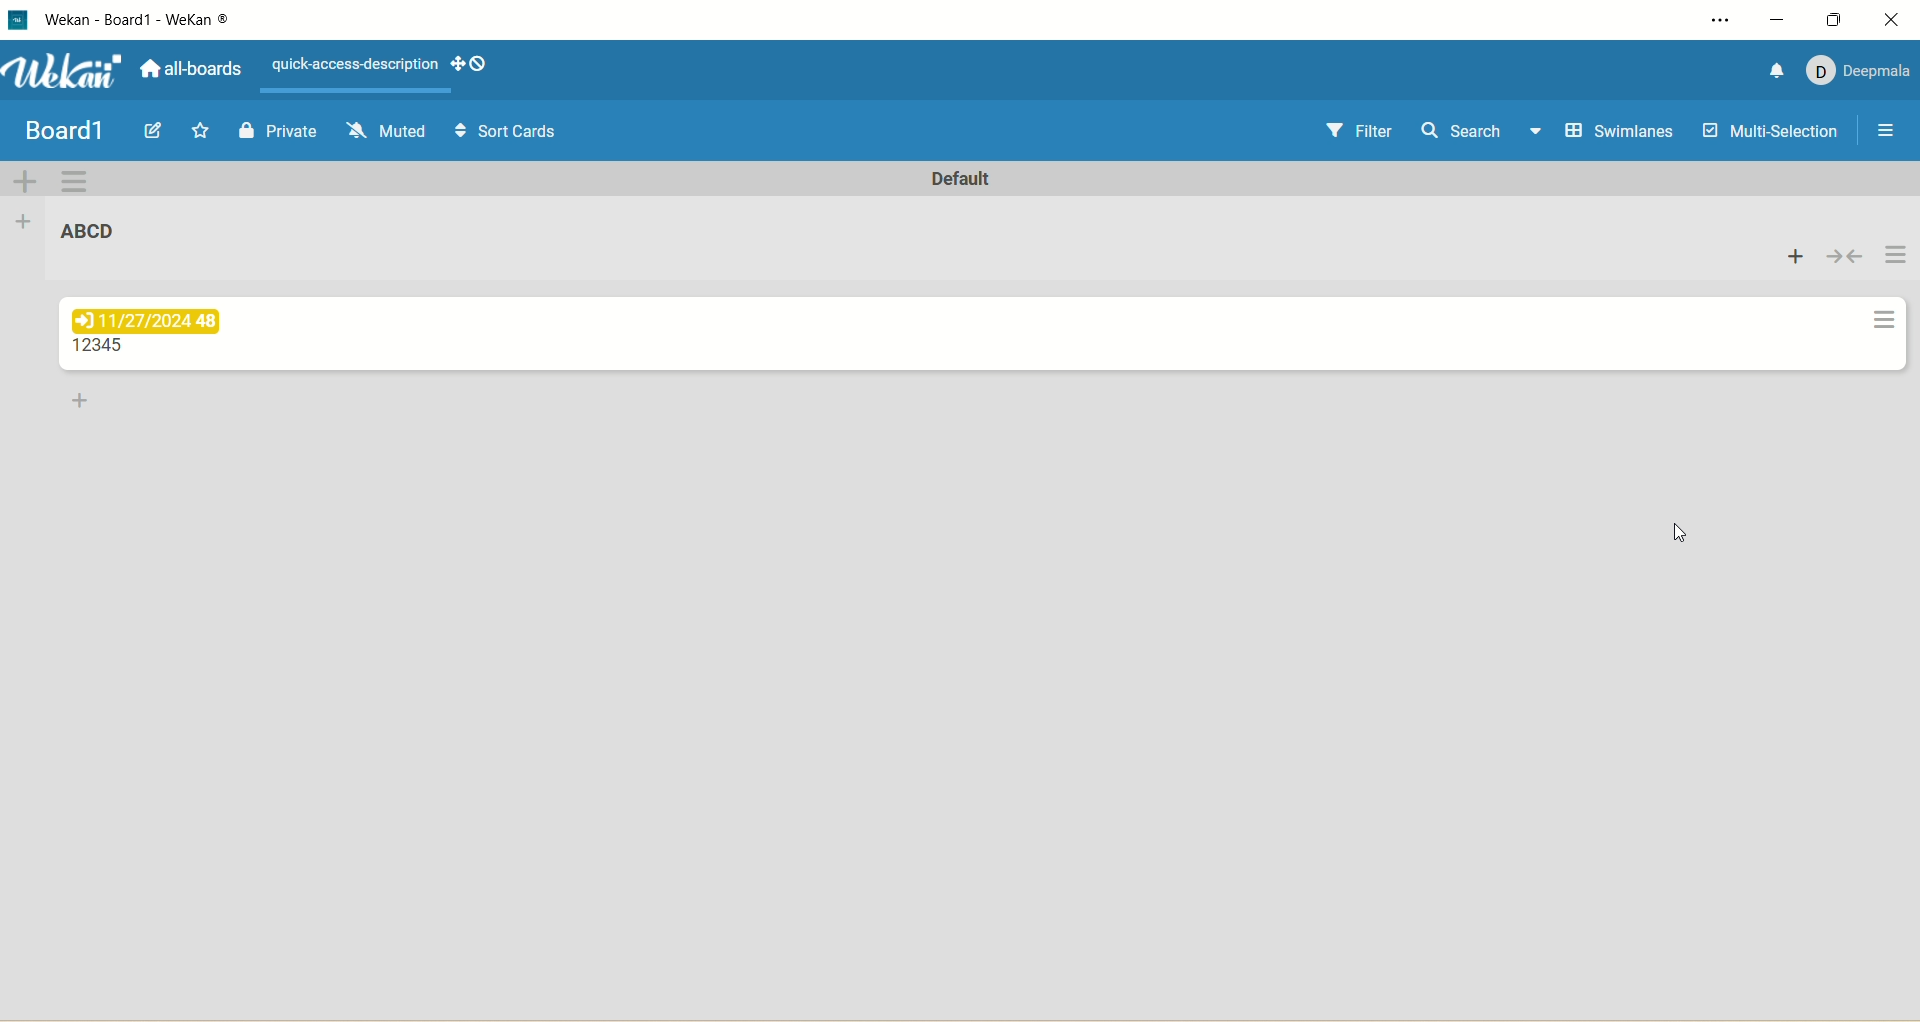  I want to click on search, so click(1483, 133).